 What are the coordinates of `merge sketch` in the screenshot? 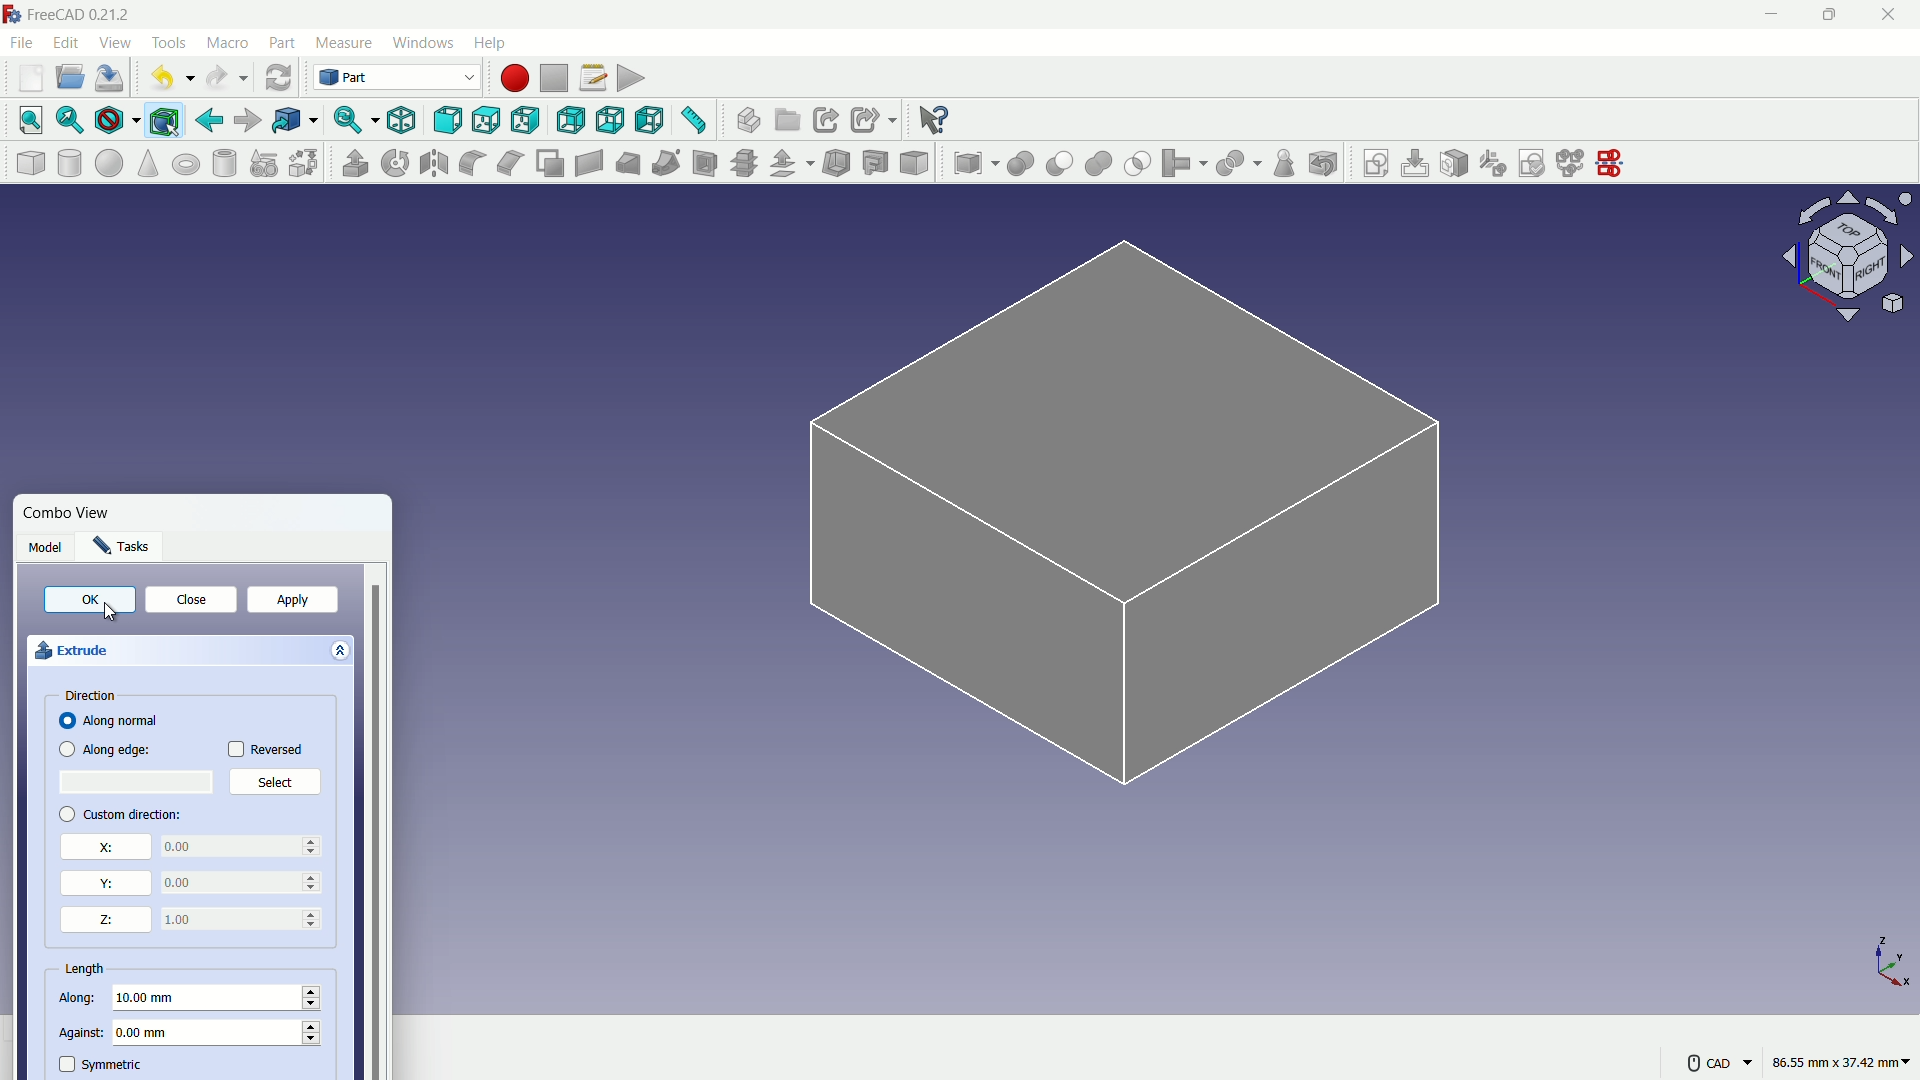 It's located at (1571, 162).